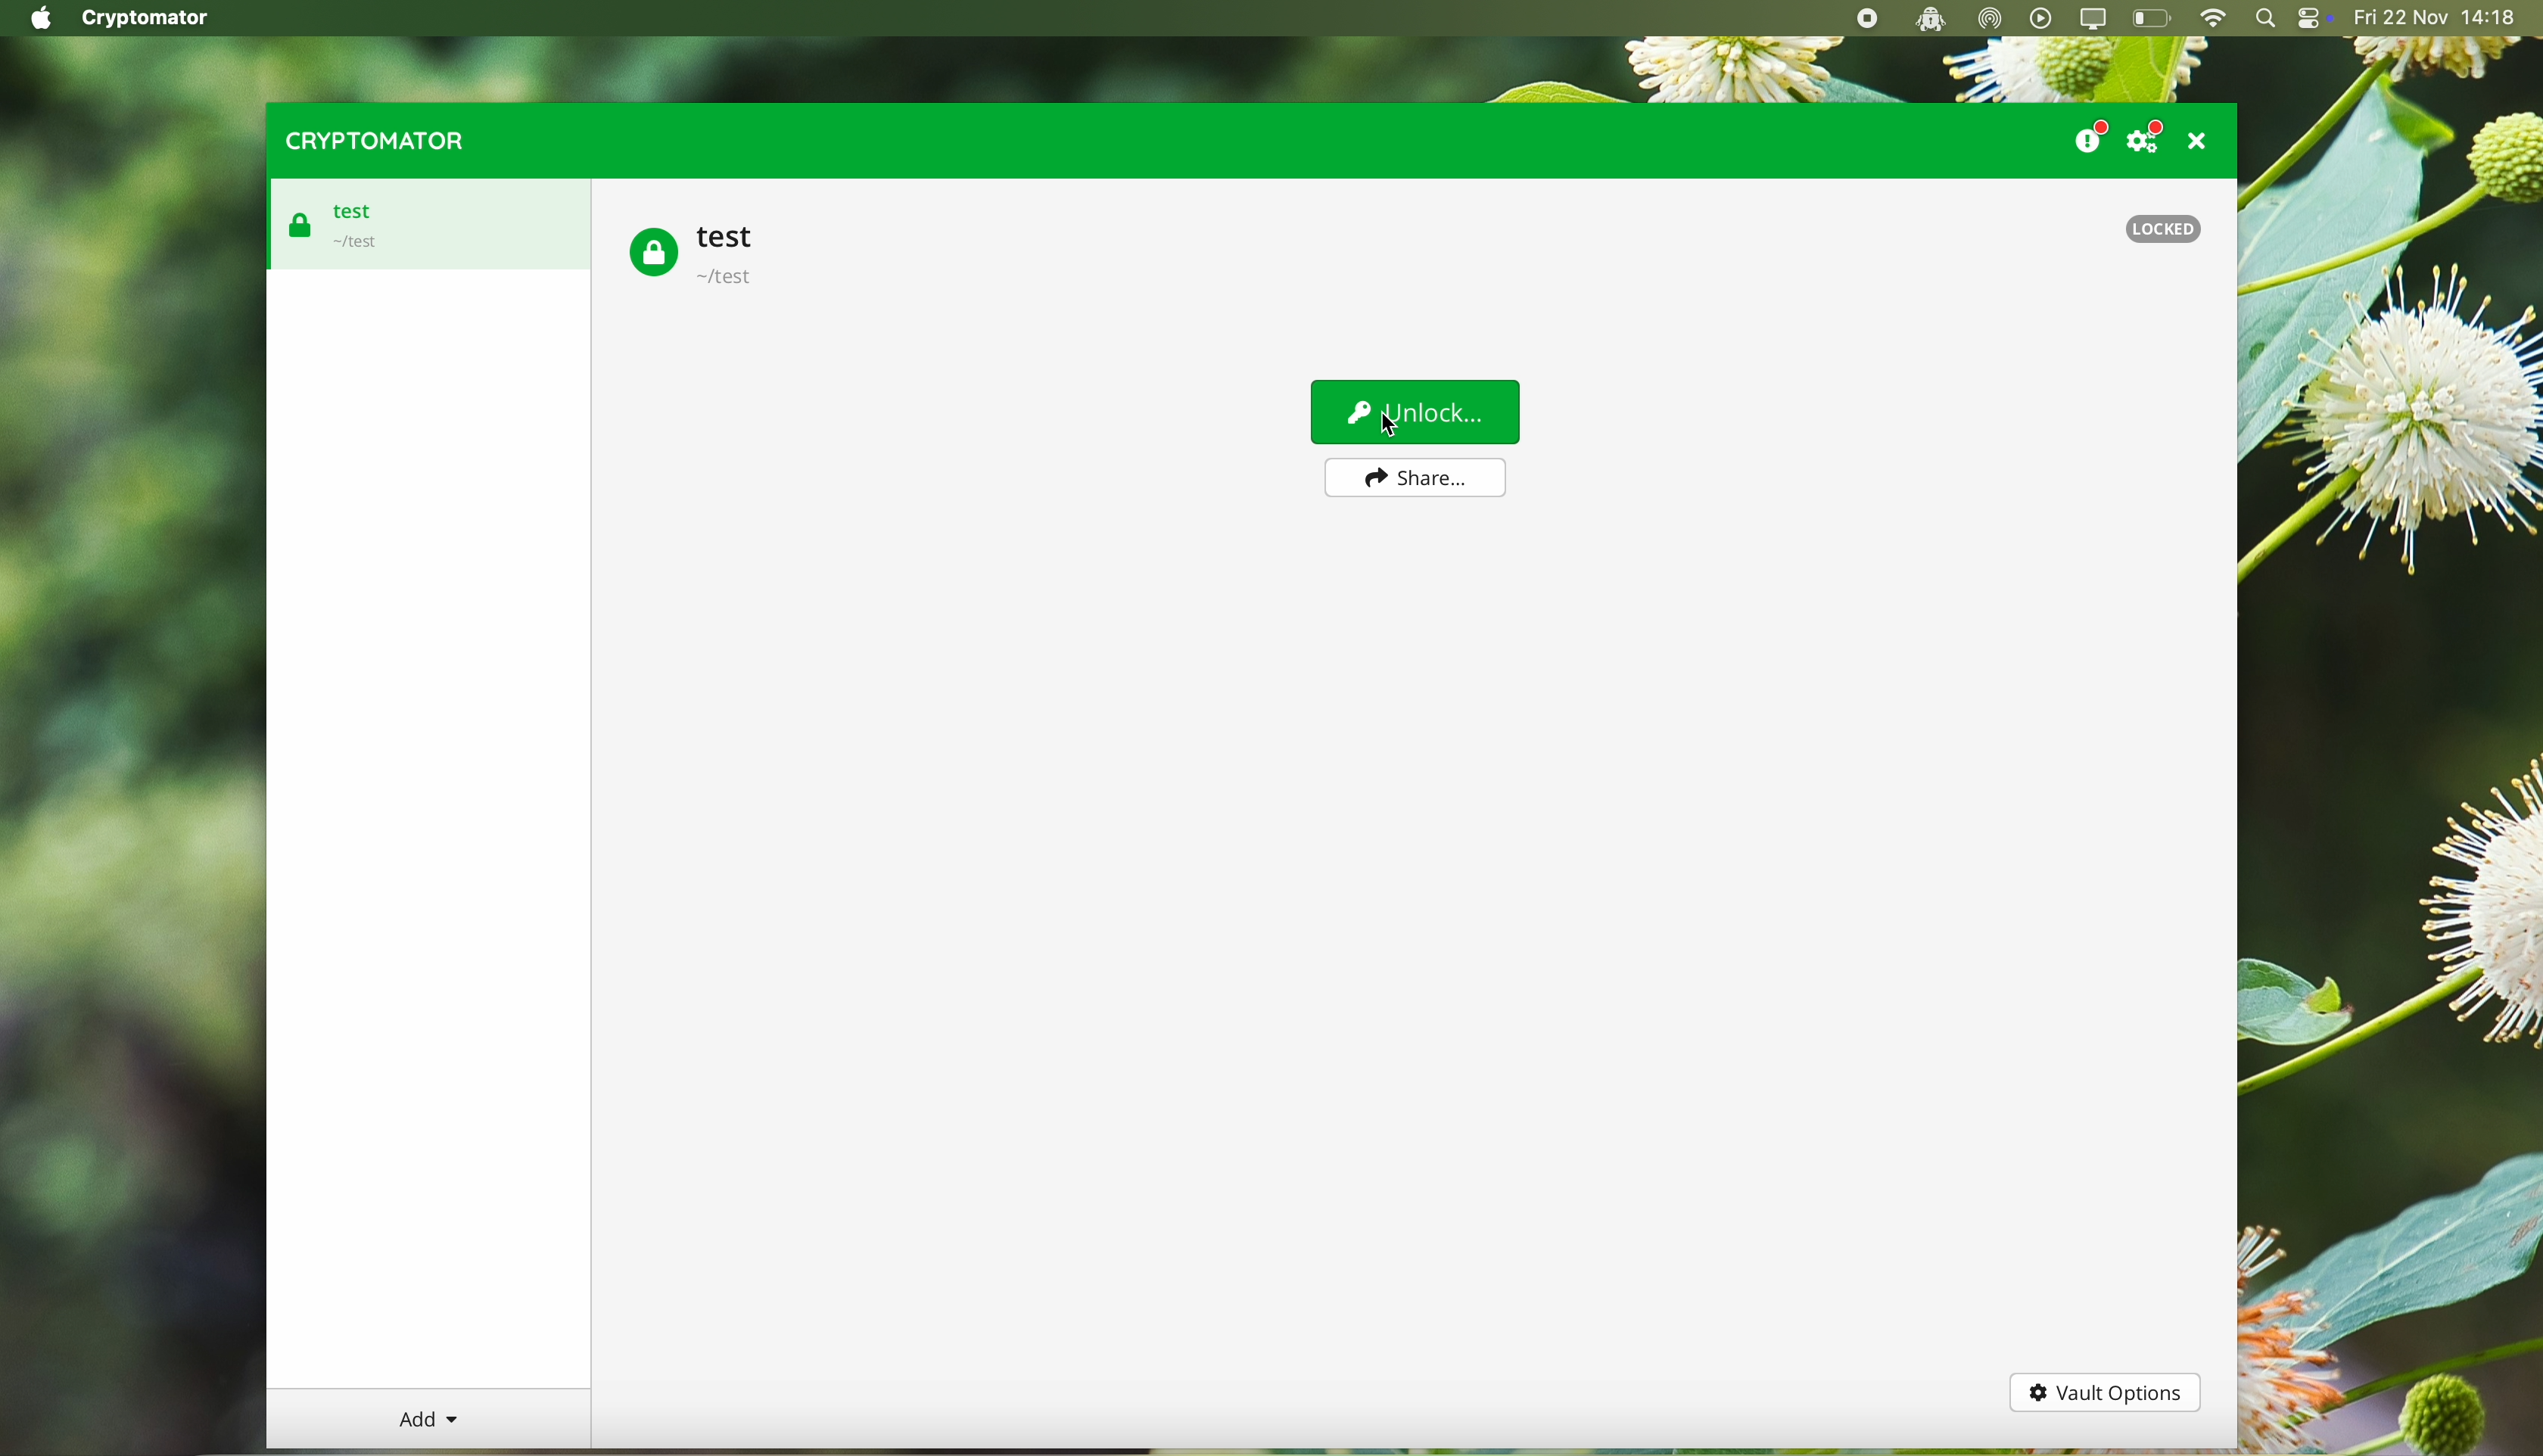 The width and height of the screenshot is (2543, 1456). I want to click on vault options, so click(2106, 1395).